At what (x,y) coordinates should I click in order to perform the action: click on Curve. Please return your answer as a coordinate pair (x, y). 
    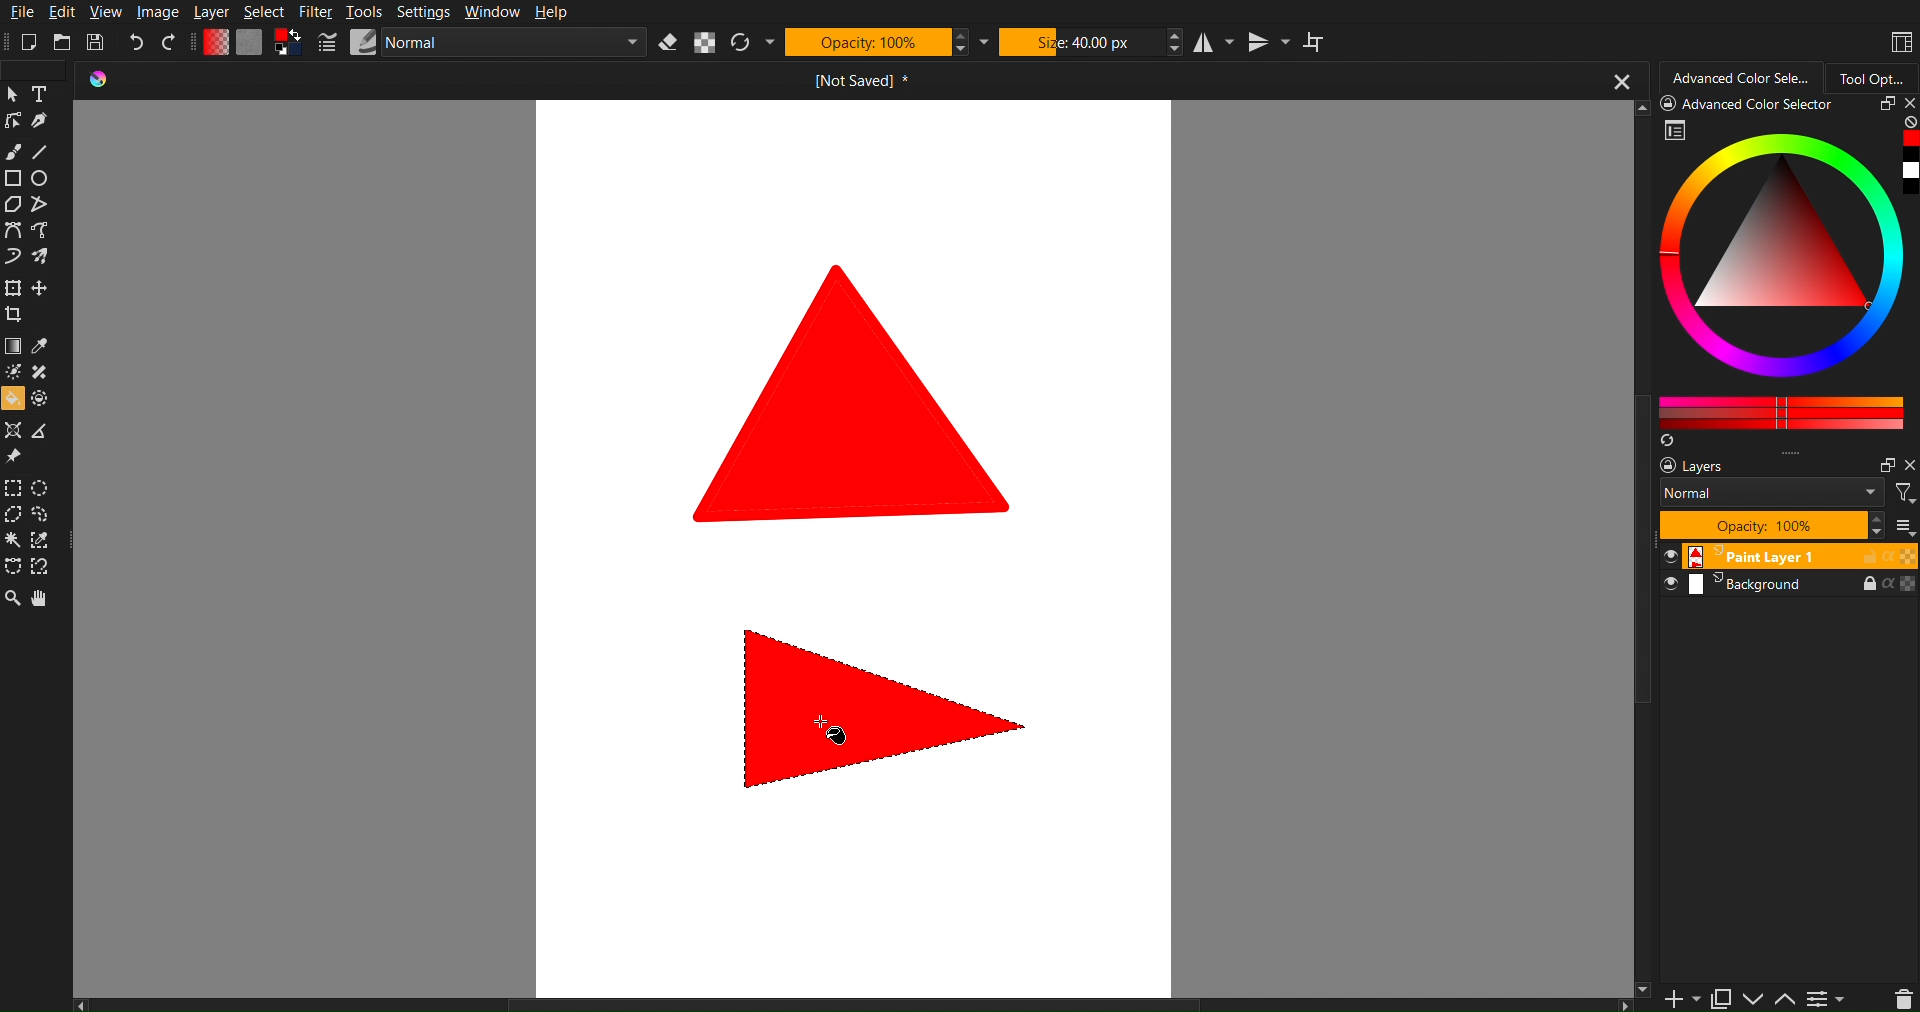
    Looking at the image, I should click on (12, 259).